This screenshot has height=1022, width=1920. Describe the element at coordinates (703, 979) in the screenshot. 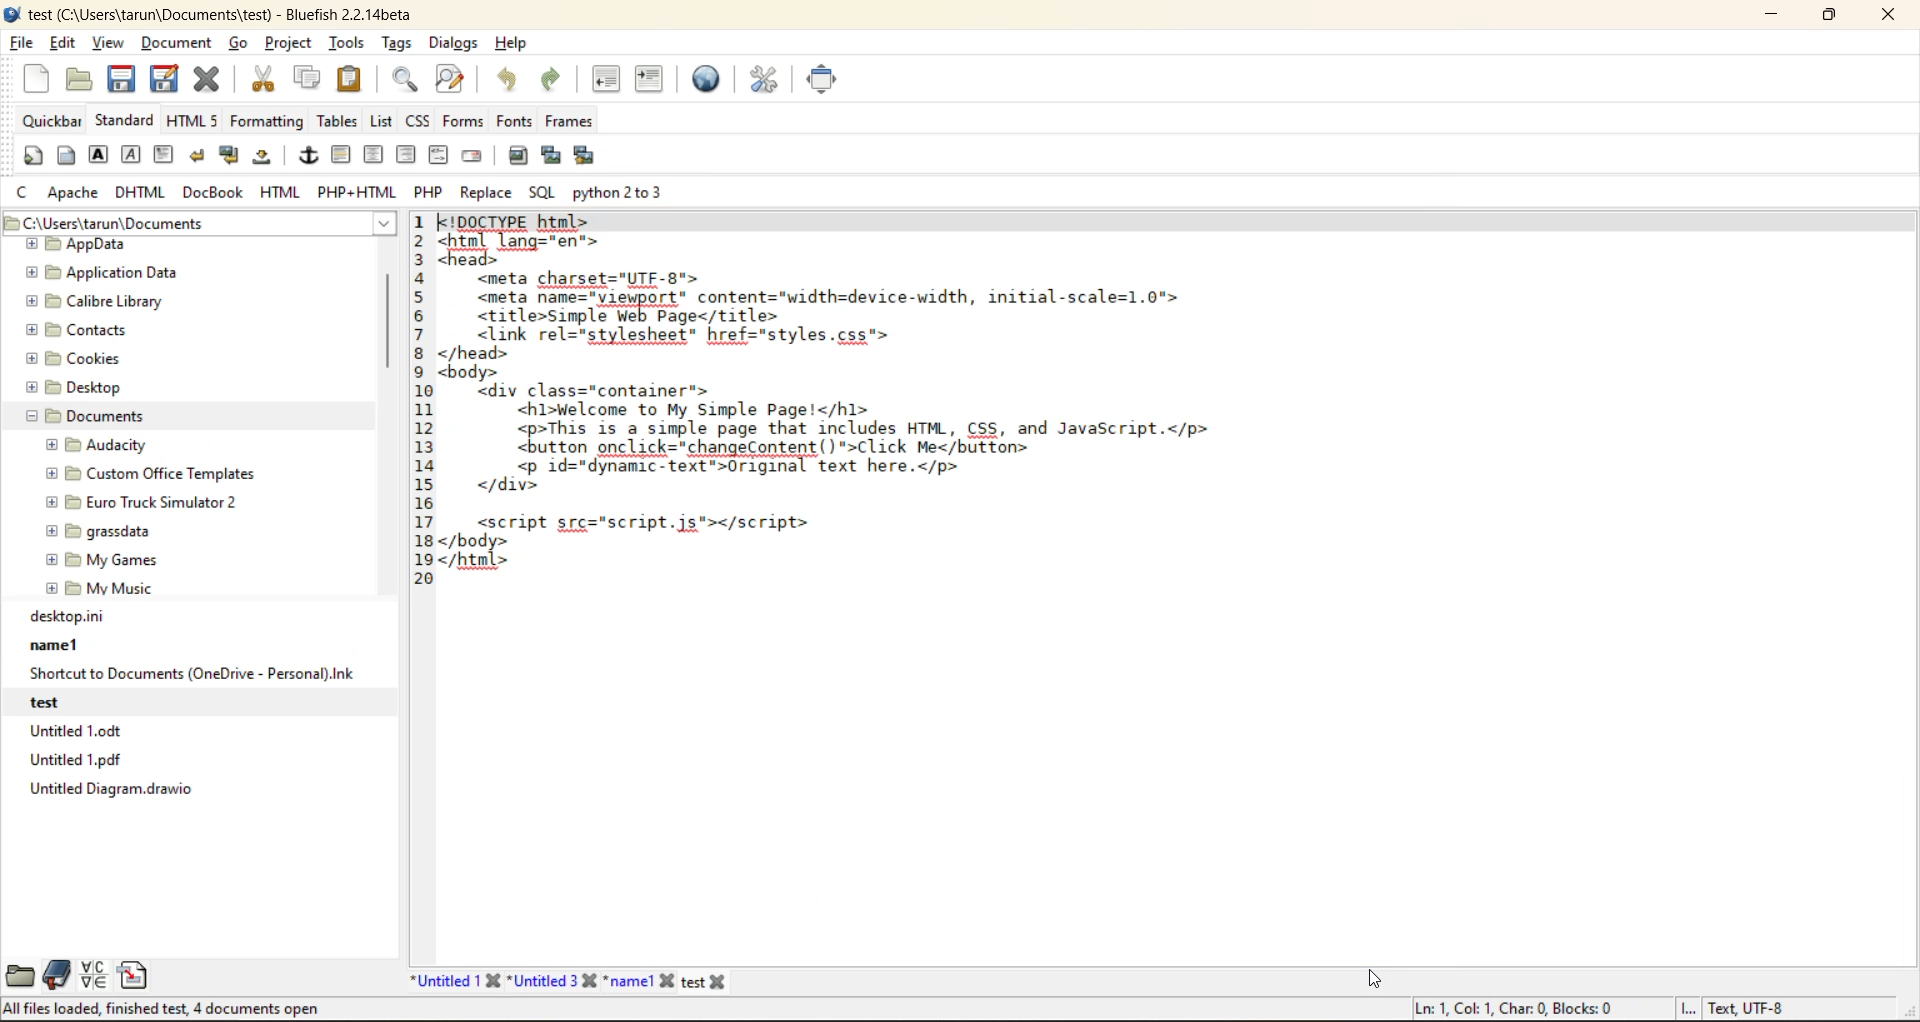

I see `new file` at that location.